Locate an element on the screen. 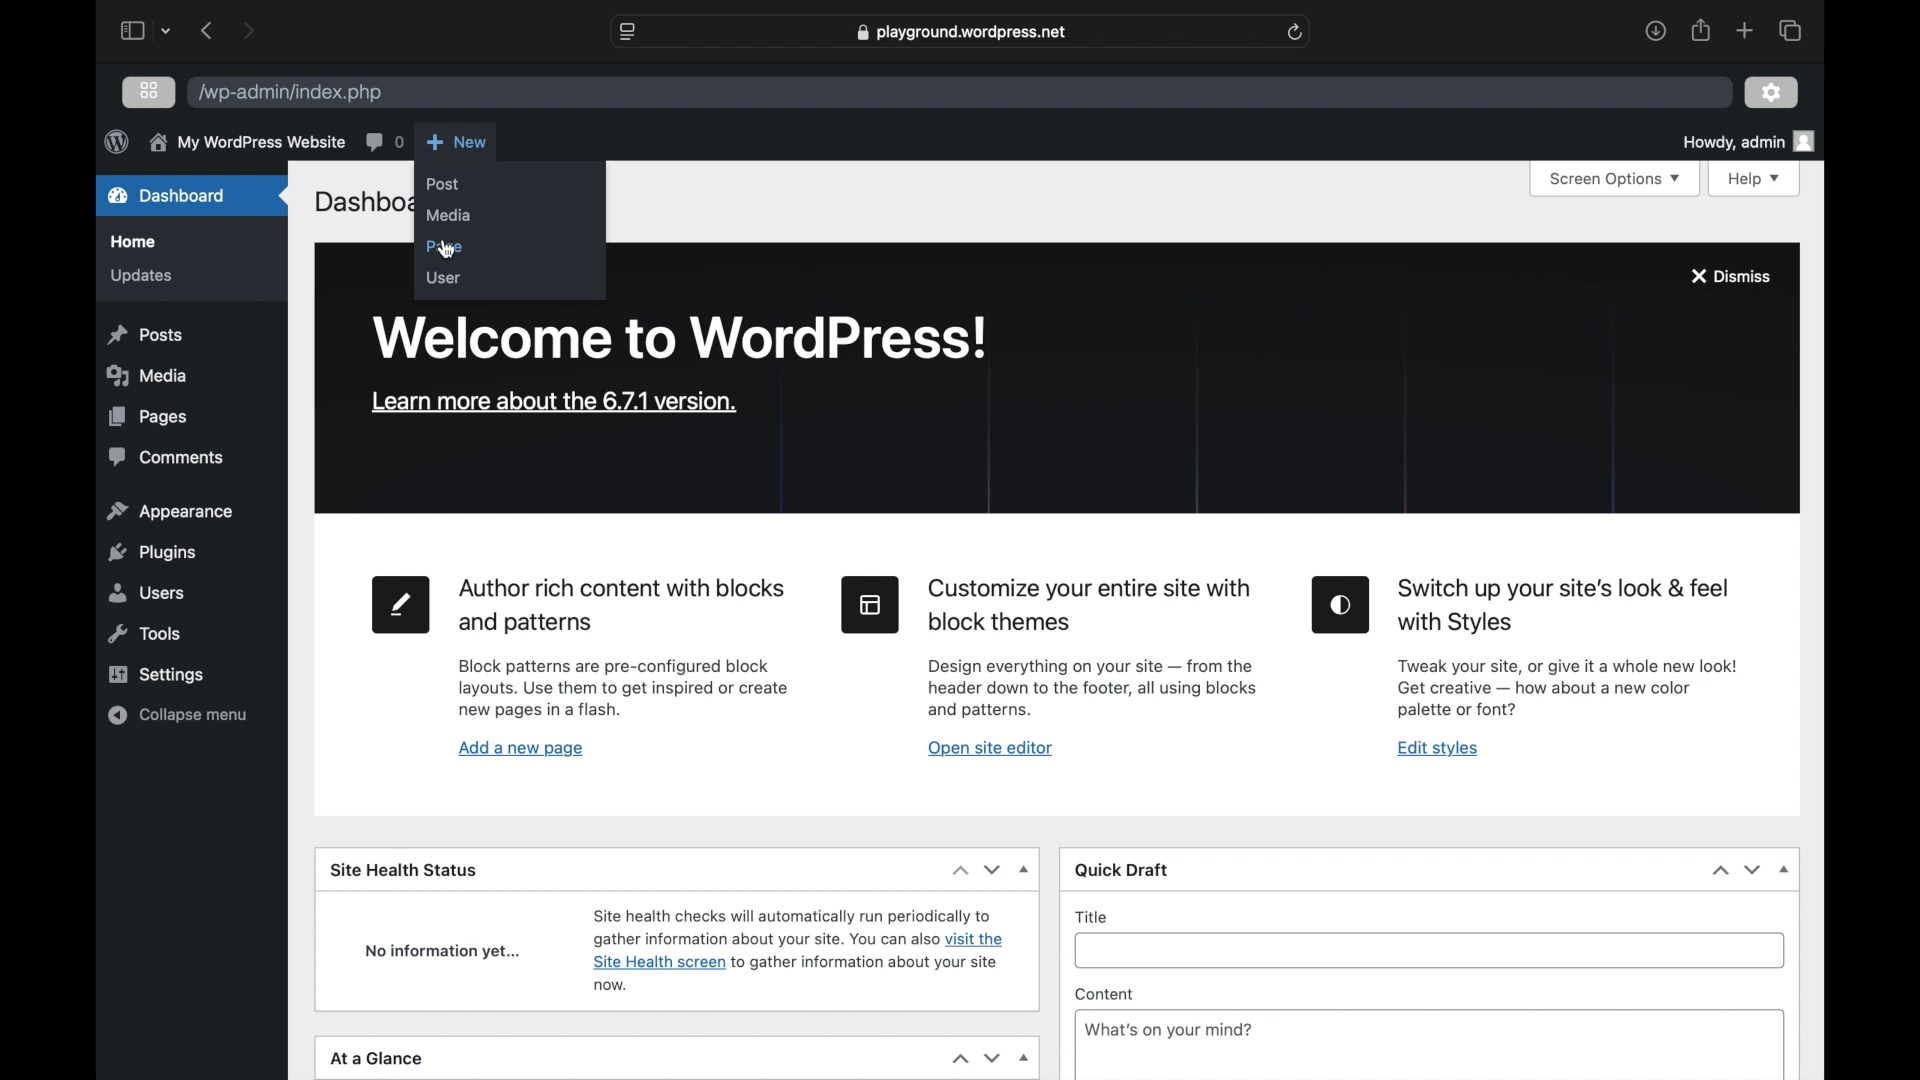 The width and height of the screenshot is (1920, 1080). wordpress is located at coordinates (116, 143).